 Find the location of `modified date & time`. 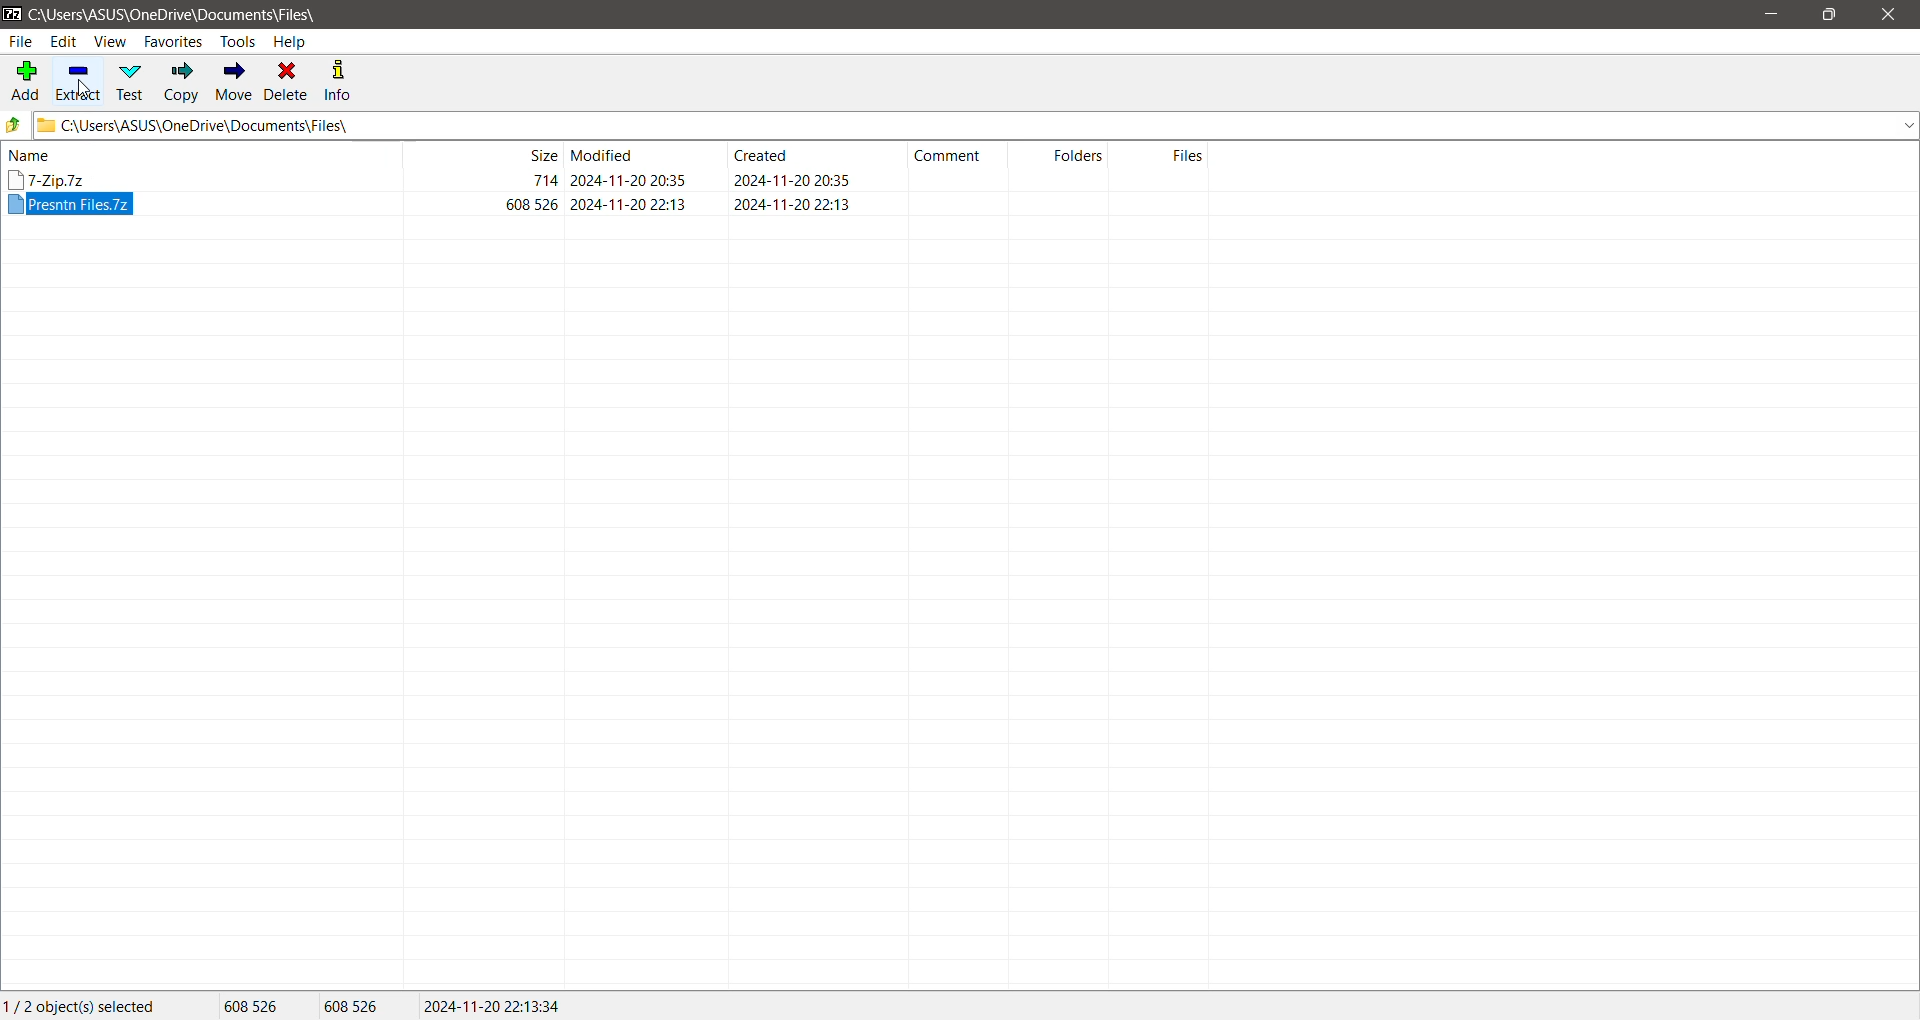

modified date & time is located at coordinates (628, 180).